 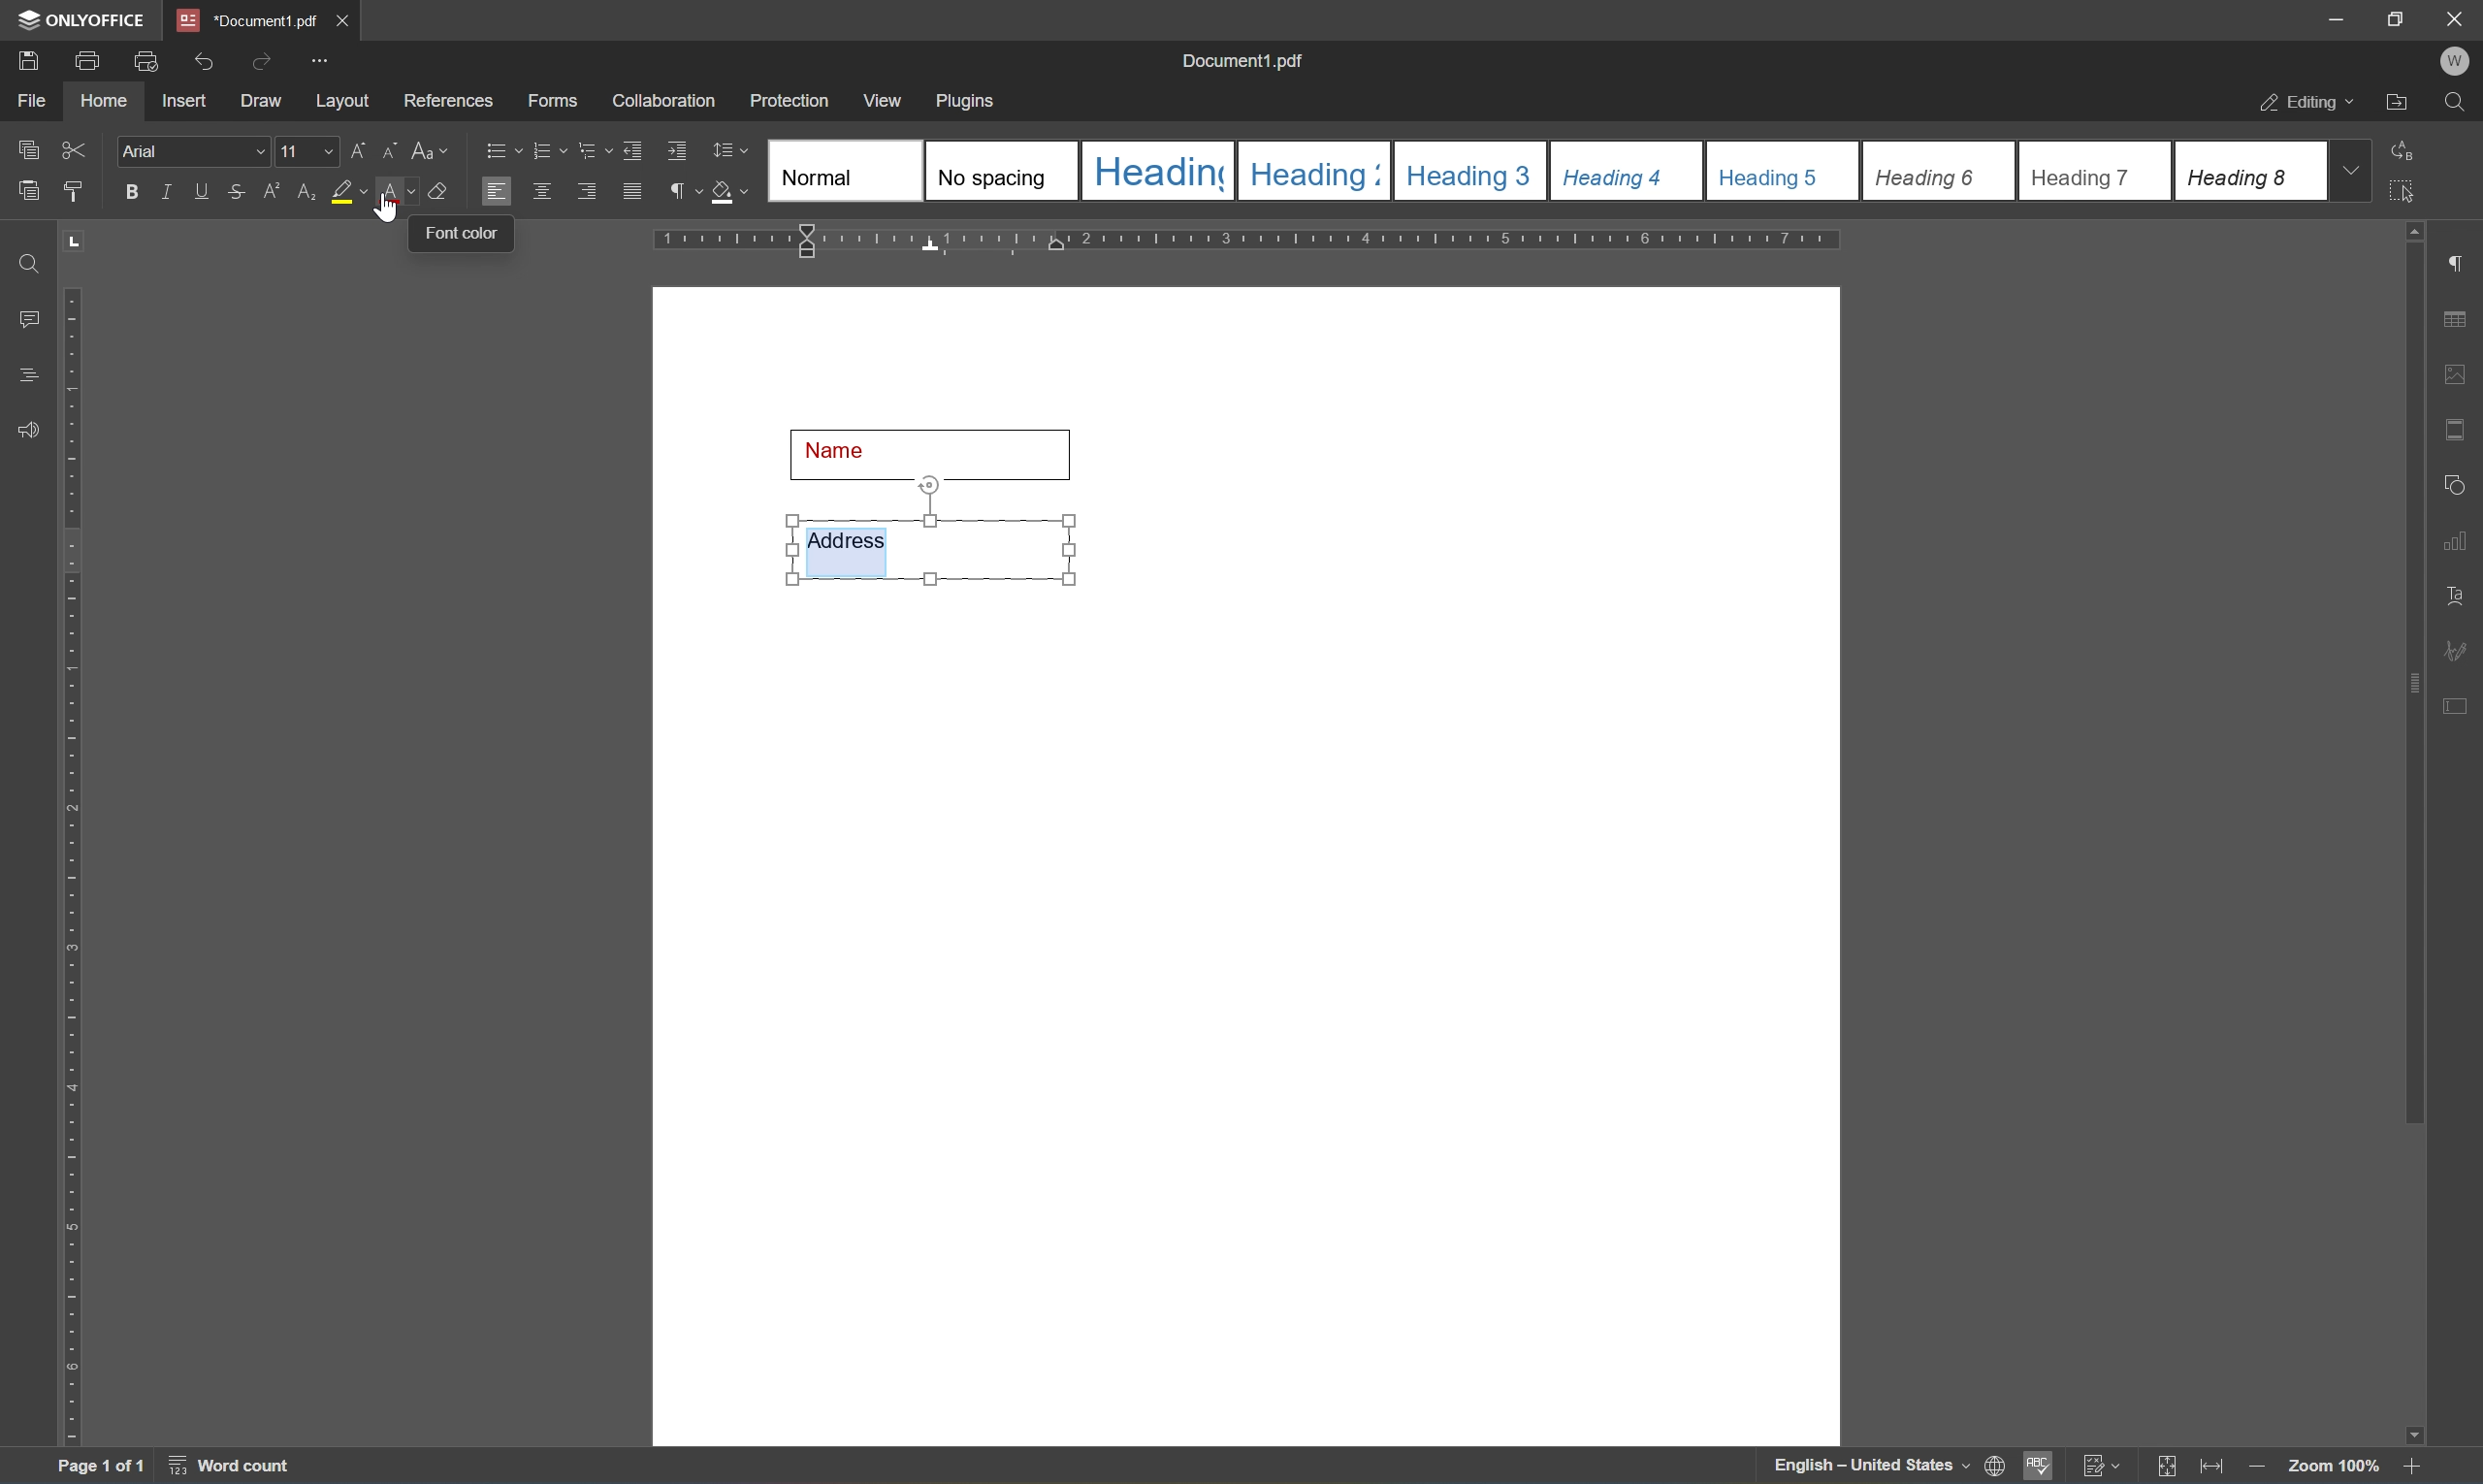 I want to click on table settings, so click(x=2458, y=316).